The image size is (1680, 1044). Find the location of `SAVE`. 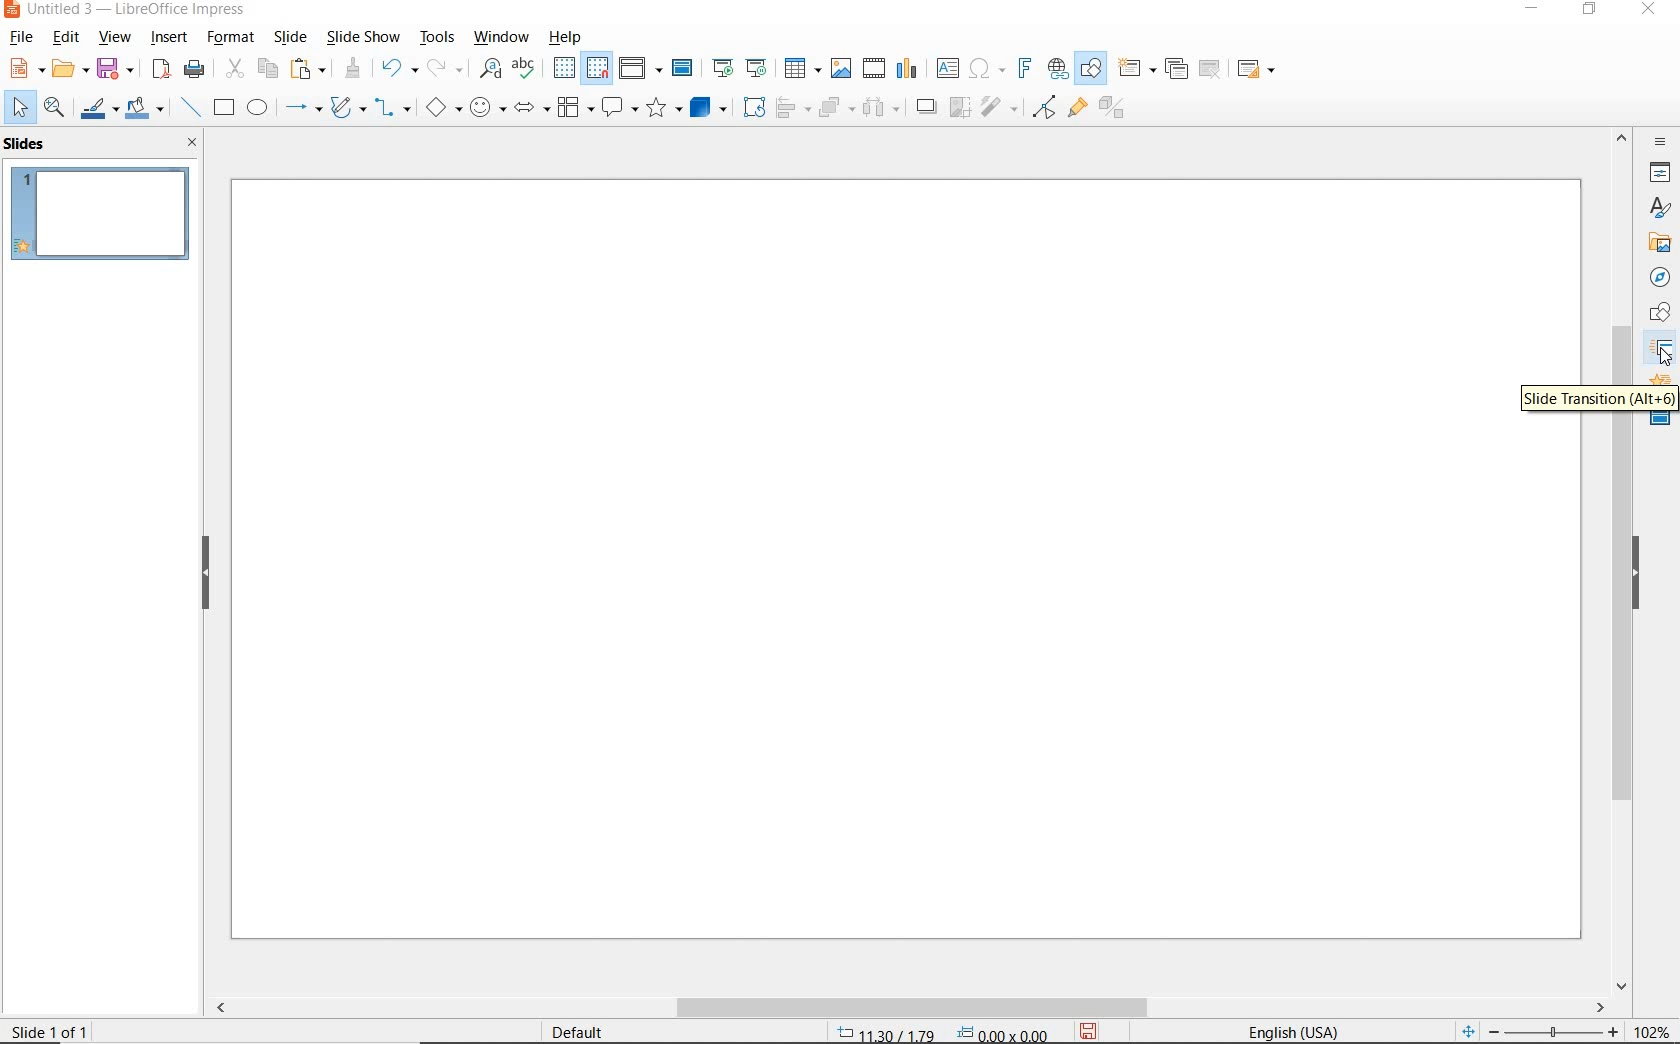

SAVE is located at coordinates (1093, 1030).